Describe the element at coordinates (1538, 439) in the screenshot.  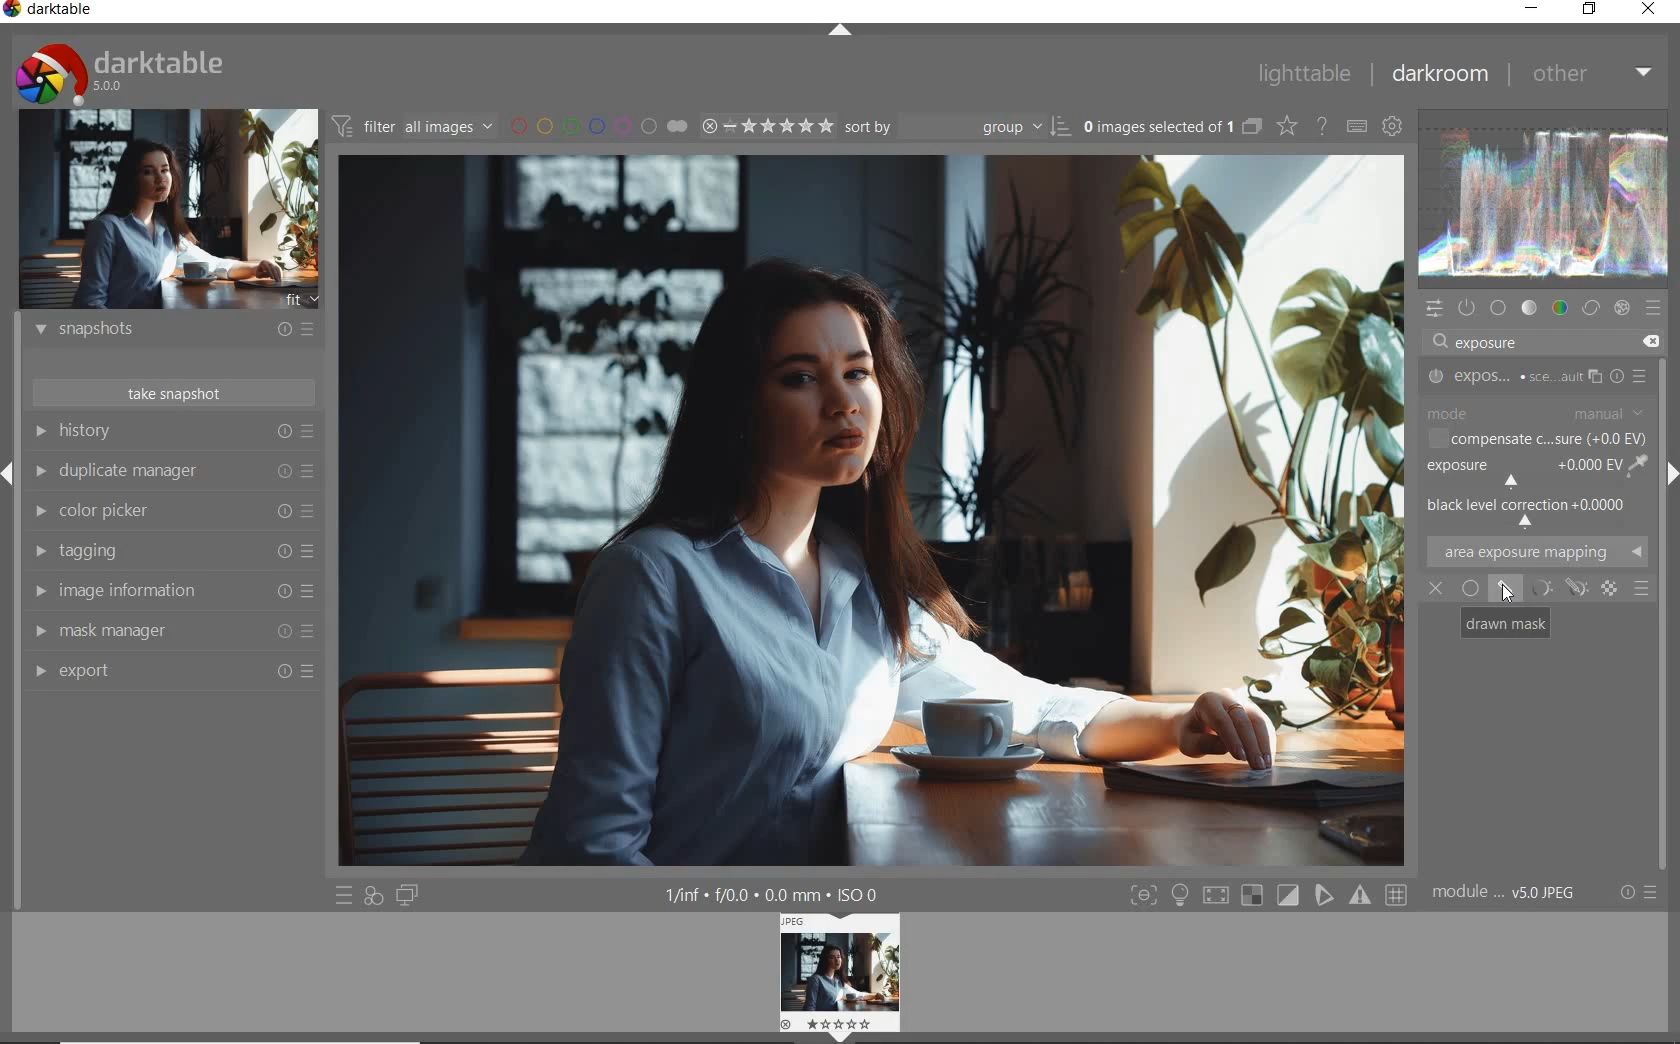
I see `COMPENSATE C...SURE` at that location.